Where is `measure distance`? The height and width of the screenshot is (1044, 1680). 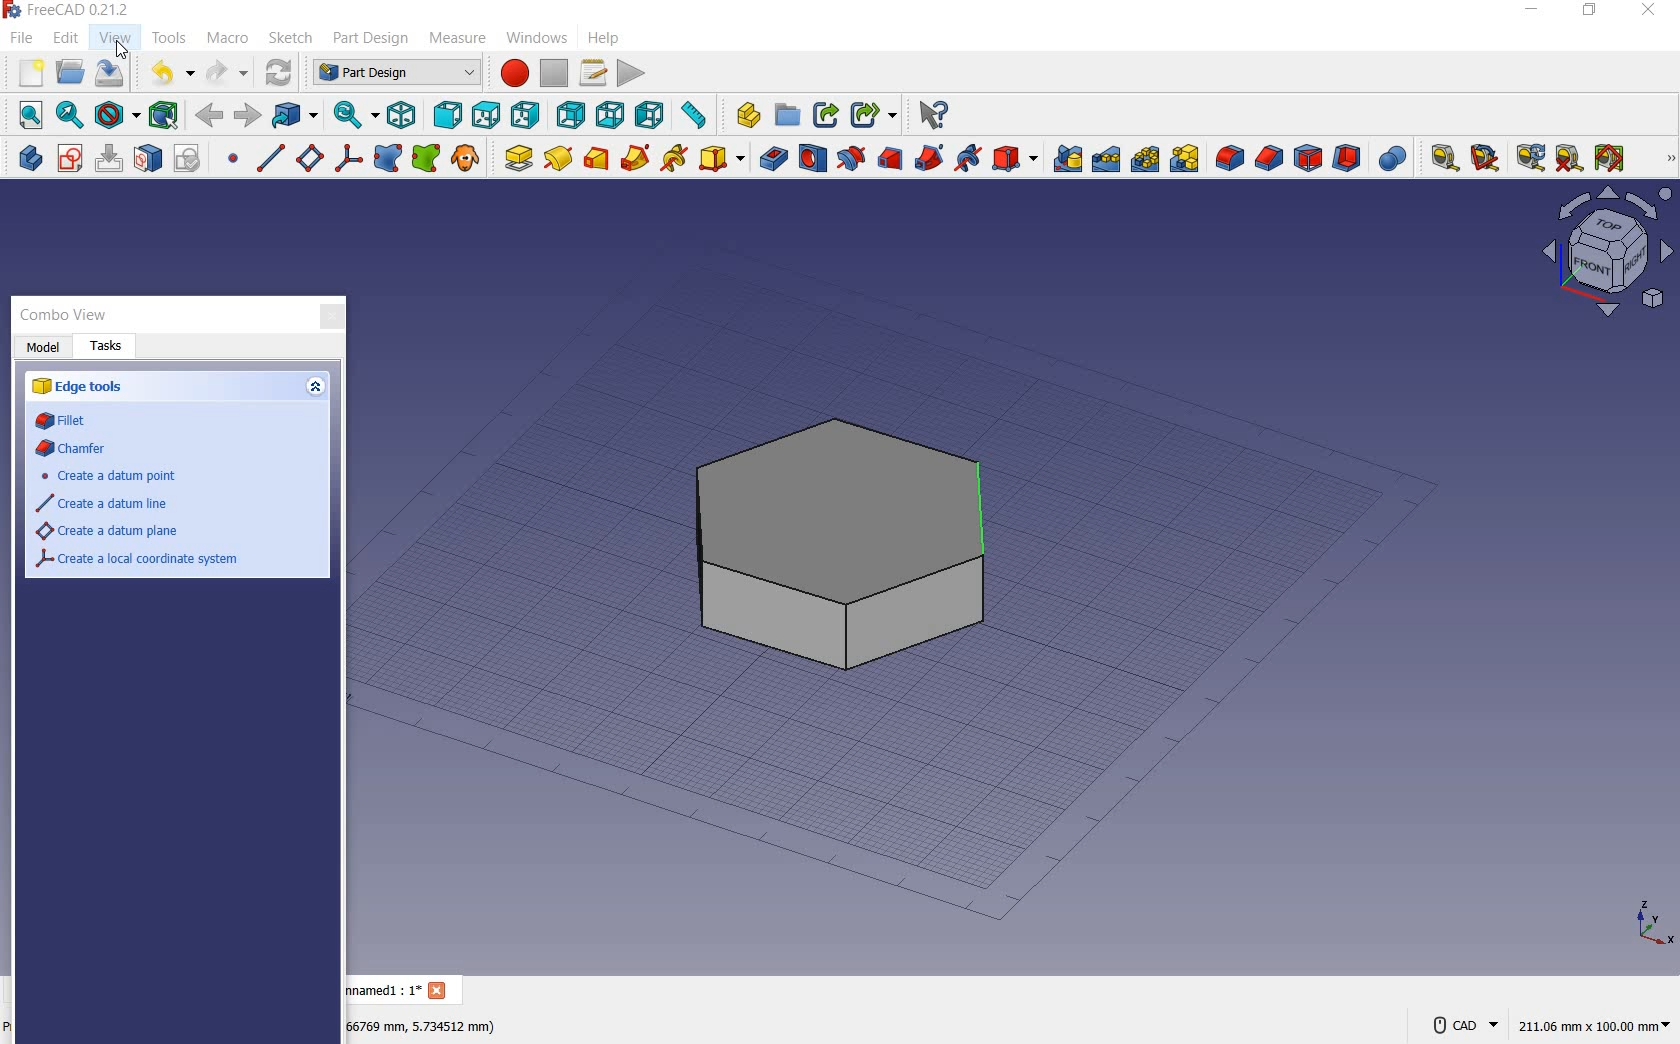
measure distance is located at coordinates (697, 116).